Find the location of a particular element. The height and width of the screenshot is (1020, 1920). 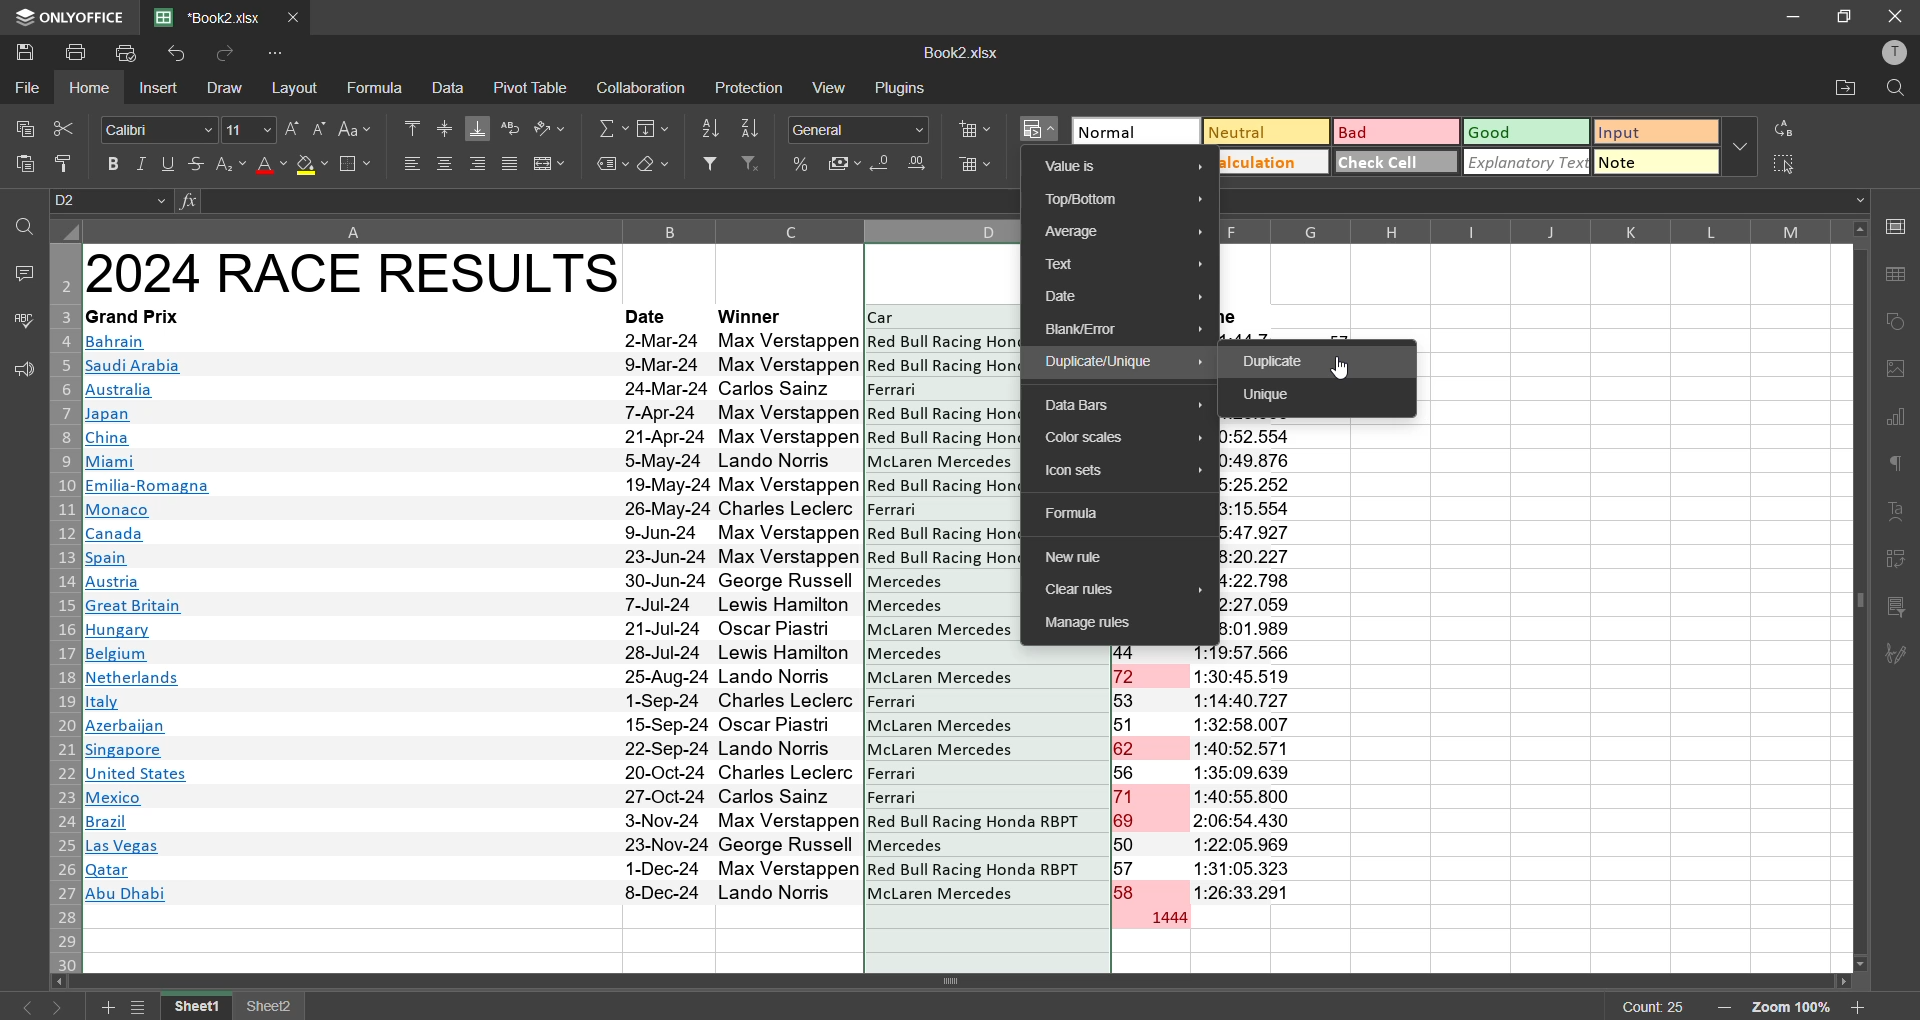

protection is located at coordinates (752, 90).